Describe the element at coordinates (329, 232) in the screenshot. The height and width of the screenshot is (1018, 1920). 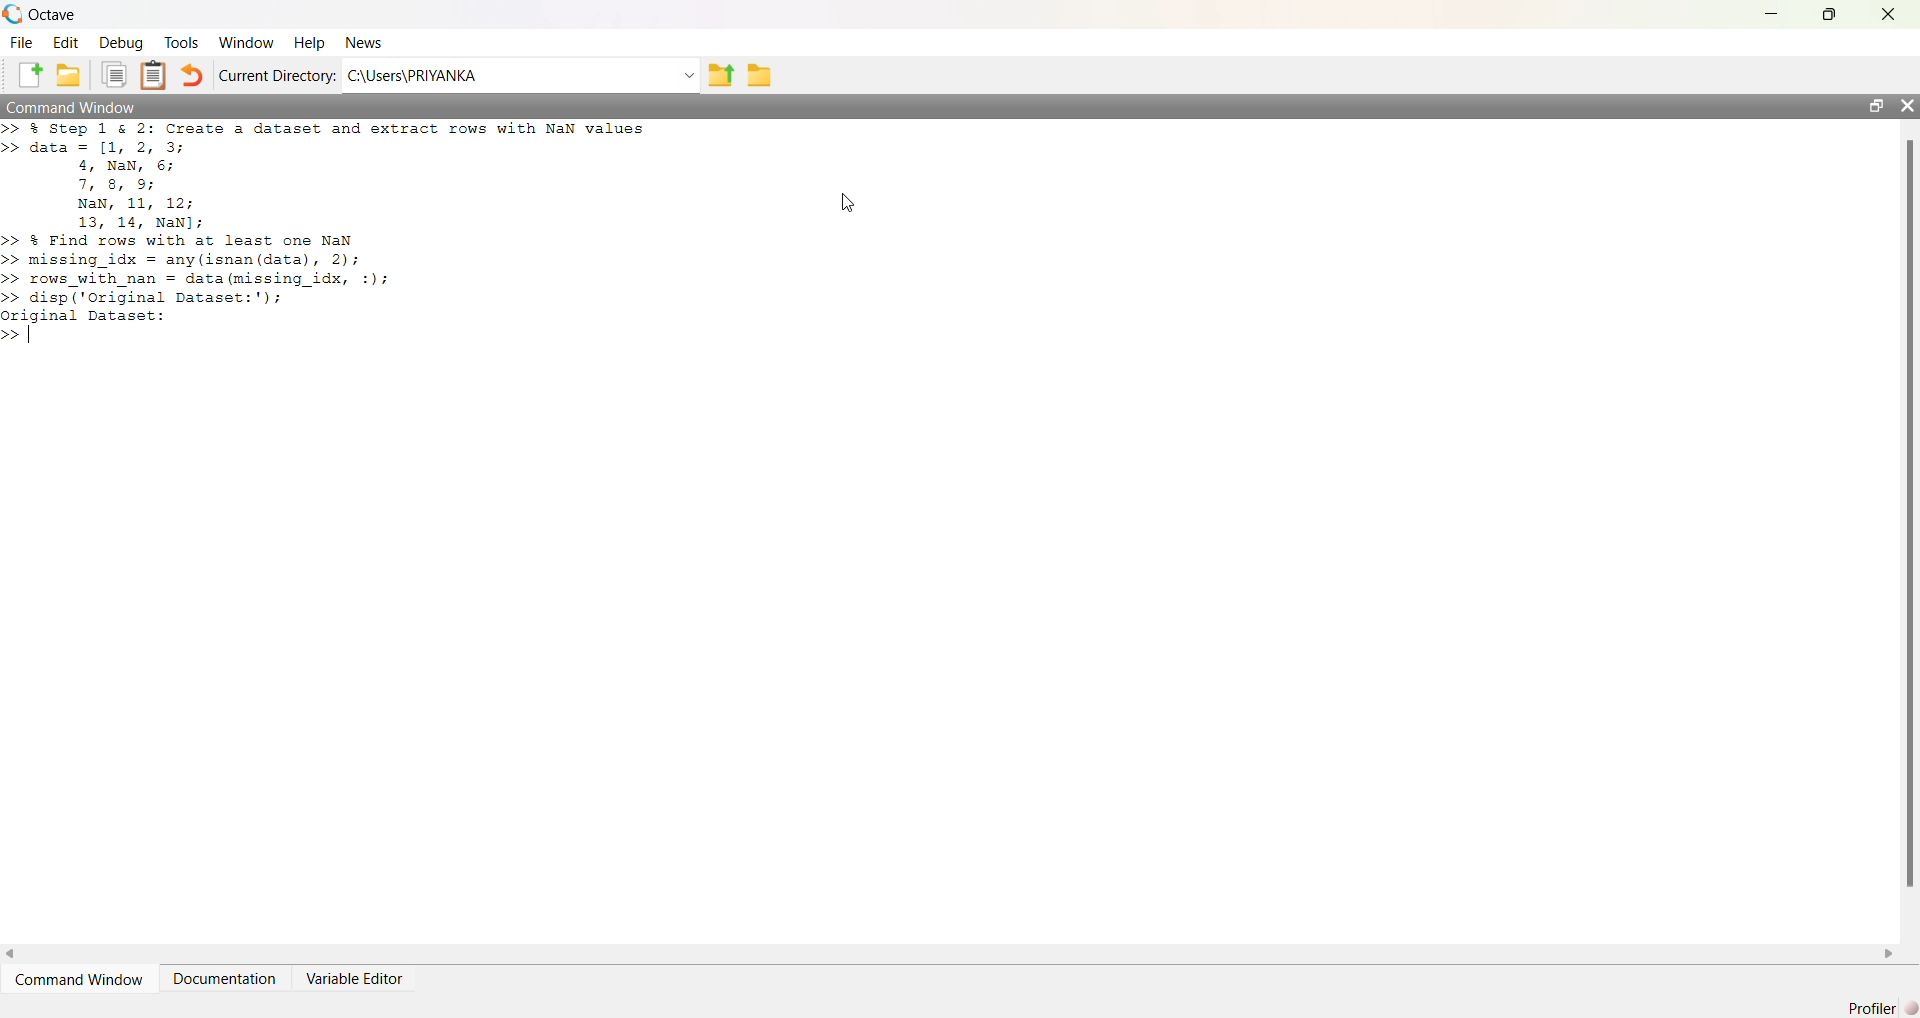
I see `>> % Step 1 & 2: Create a dataset and extract rows with NaN values>> data = [1, 2, 3;4, NaN, 6;7, 8, 9;NaN, 11, 12;13, 14, NaN];>> & Find rows with at least one NaN>> missing_idx = any(isnan (data), 2);>> rows_with_nan = data (missing_idx, :);>> disp ('Original Dataset:');original Dataset:` at that location.